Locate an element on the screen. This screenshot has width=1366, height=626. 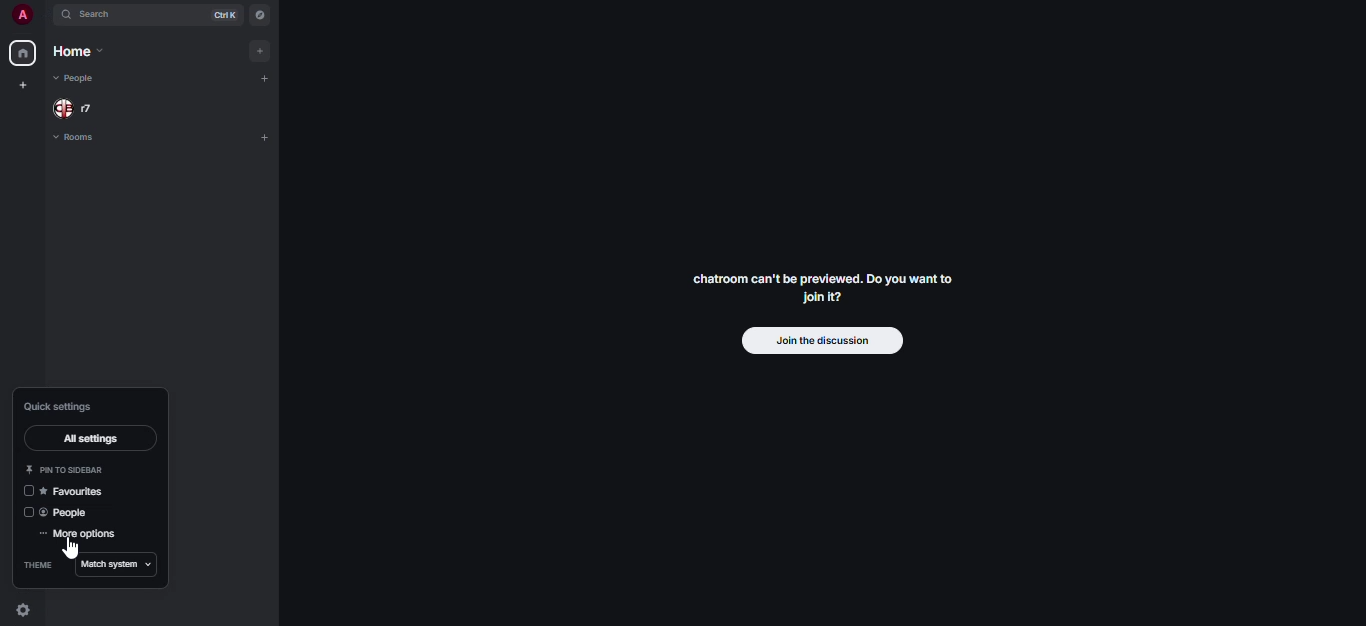
add is located at coordinates (266, 136).